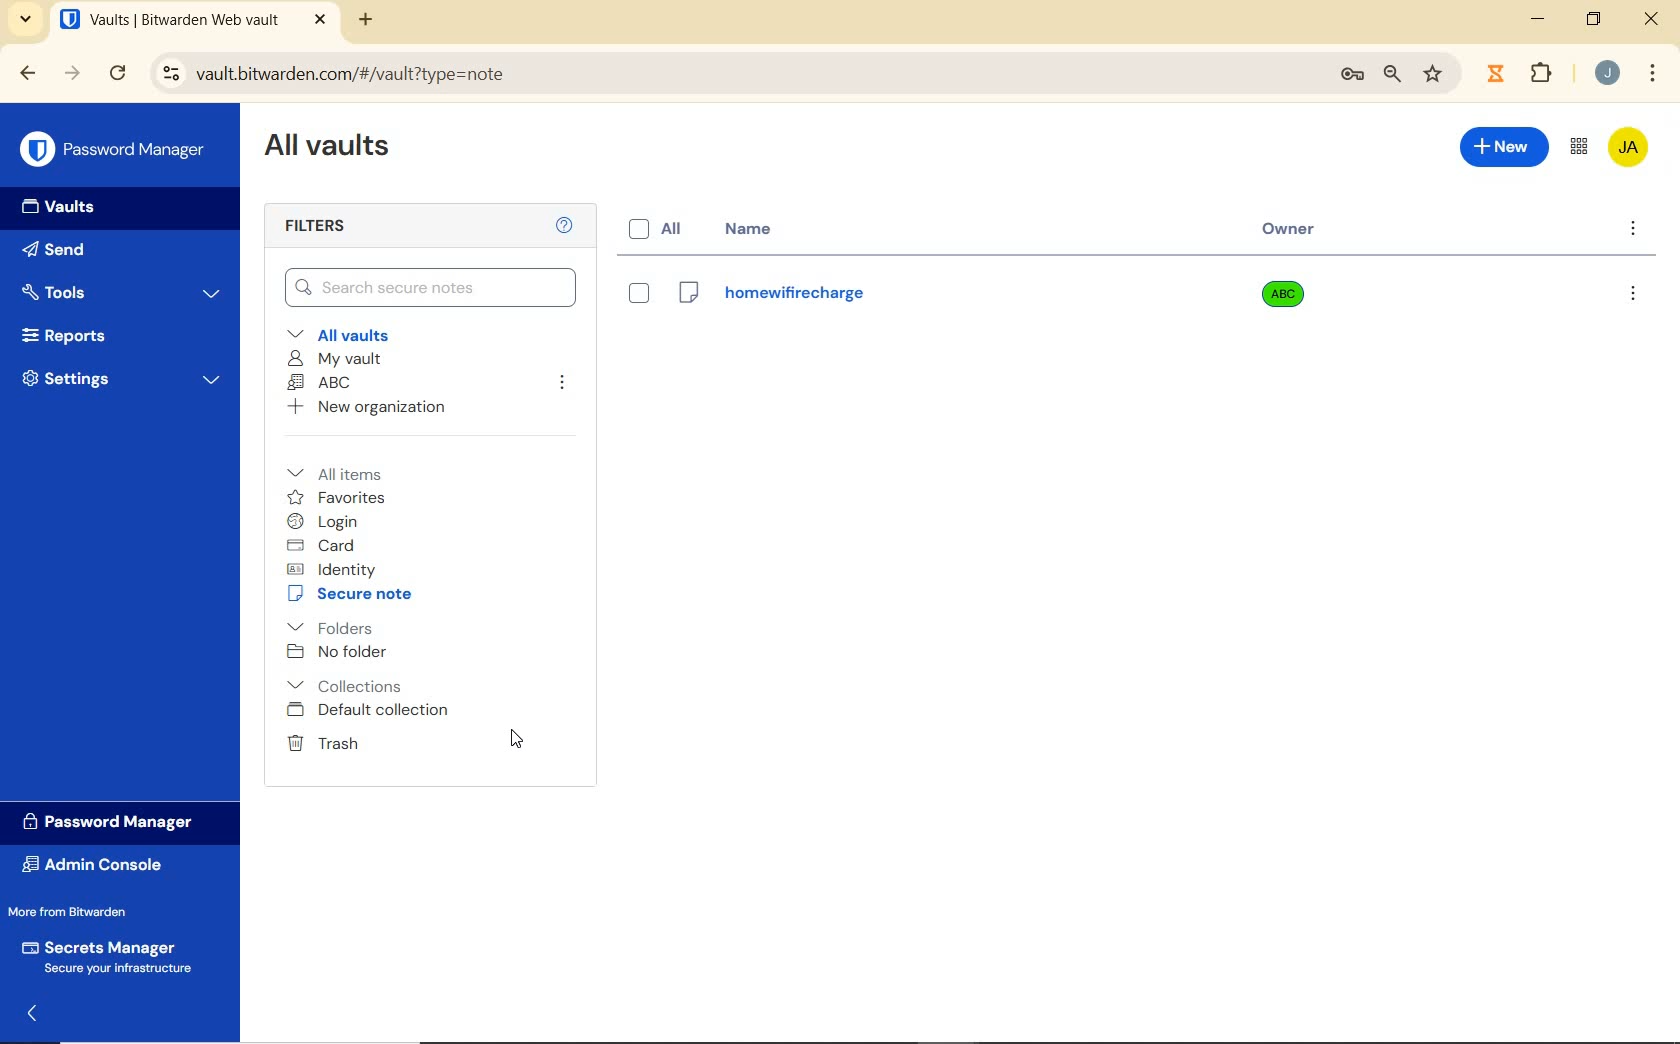 The height and width of the screenshot is (1044, 1680). I want to click on Admin Console, so click(103, 864).